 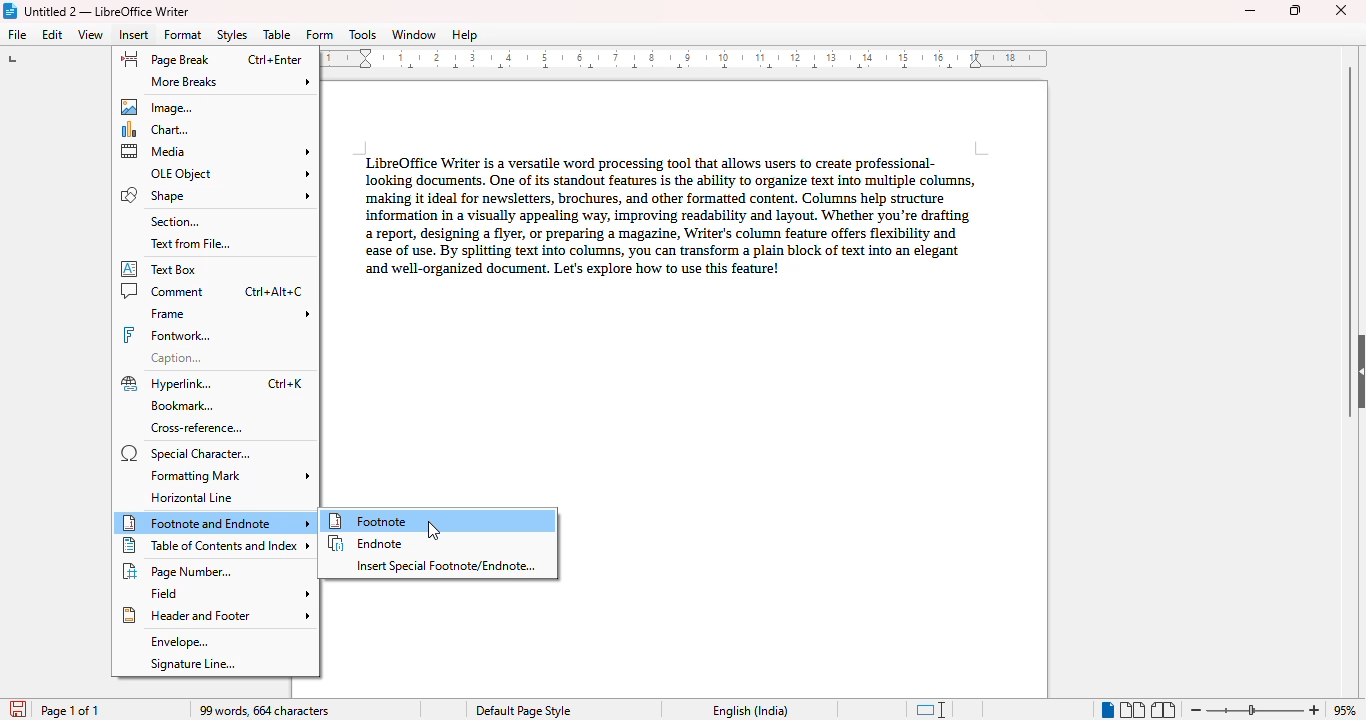 What do you see at coordinates (191, 498) in the screenshot?
I see `horizontal line` at bounding box center [191, 498].